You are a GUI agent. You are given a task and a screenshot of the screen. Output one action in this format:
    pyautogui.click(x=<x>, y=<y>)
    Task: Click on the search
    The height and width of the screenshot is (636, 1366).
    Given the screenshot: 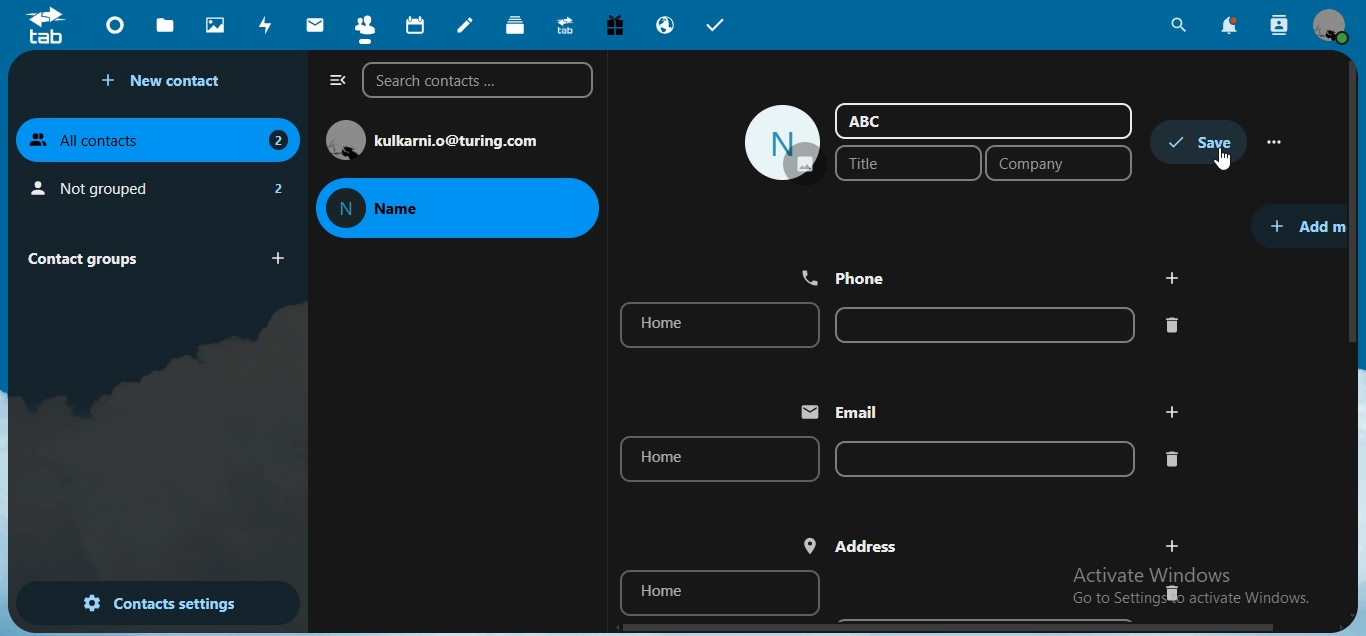 What is the action you would take?
    pyautogui.click(x=1180, y=25)
    